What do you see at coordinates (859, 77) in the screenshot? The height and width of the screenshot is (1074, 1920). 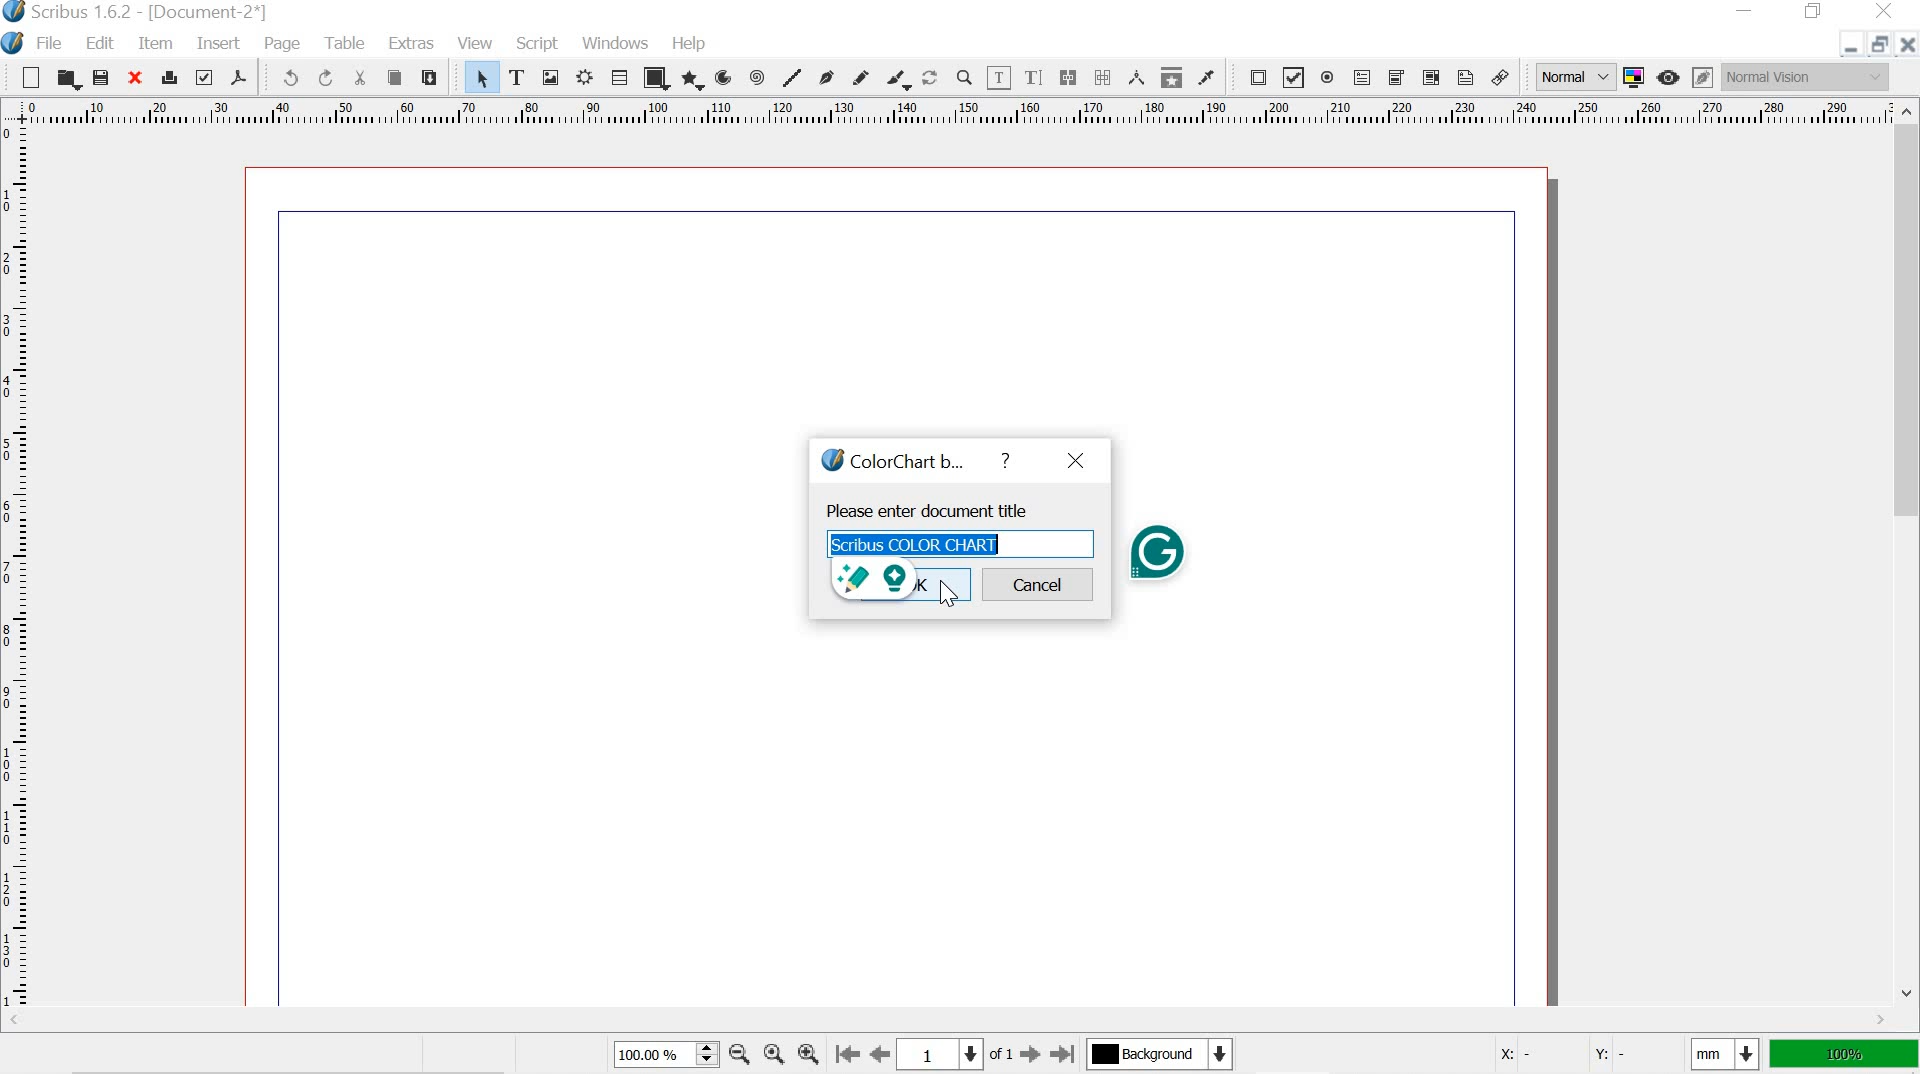 I see `freehand line` at bounding box center [859, 77].